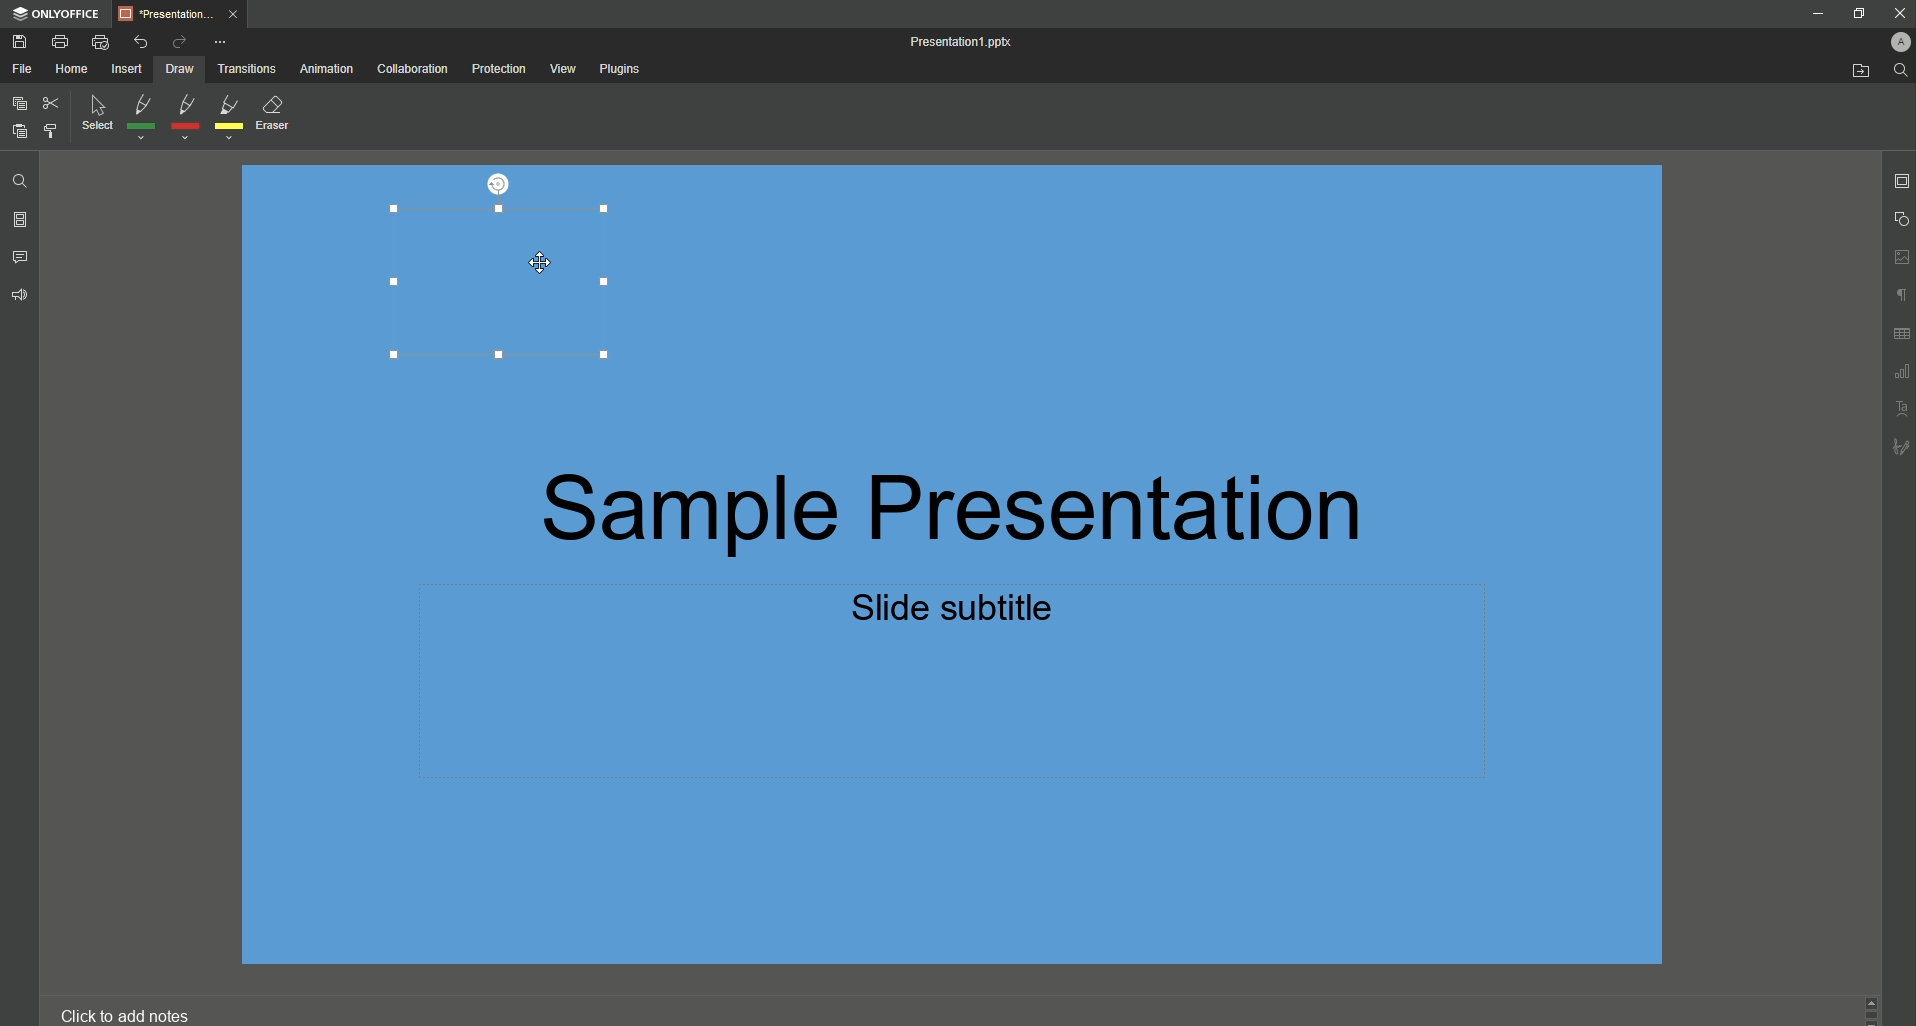 The image size is (1916, 1026). What do you see at coordinates (183, 117) in the screenshot?
I see `Red` at bounding box center [183, 117].